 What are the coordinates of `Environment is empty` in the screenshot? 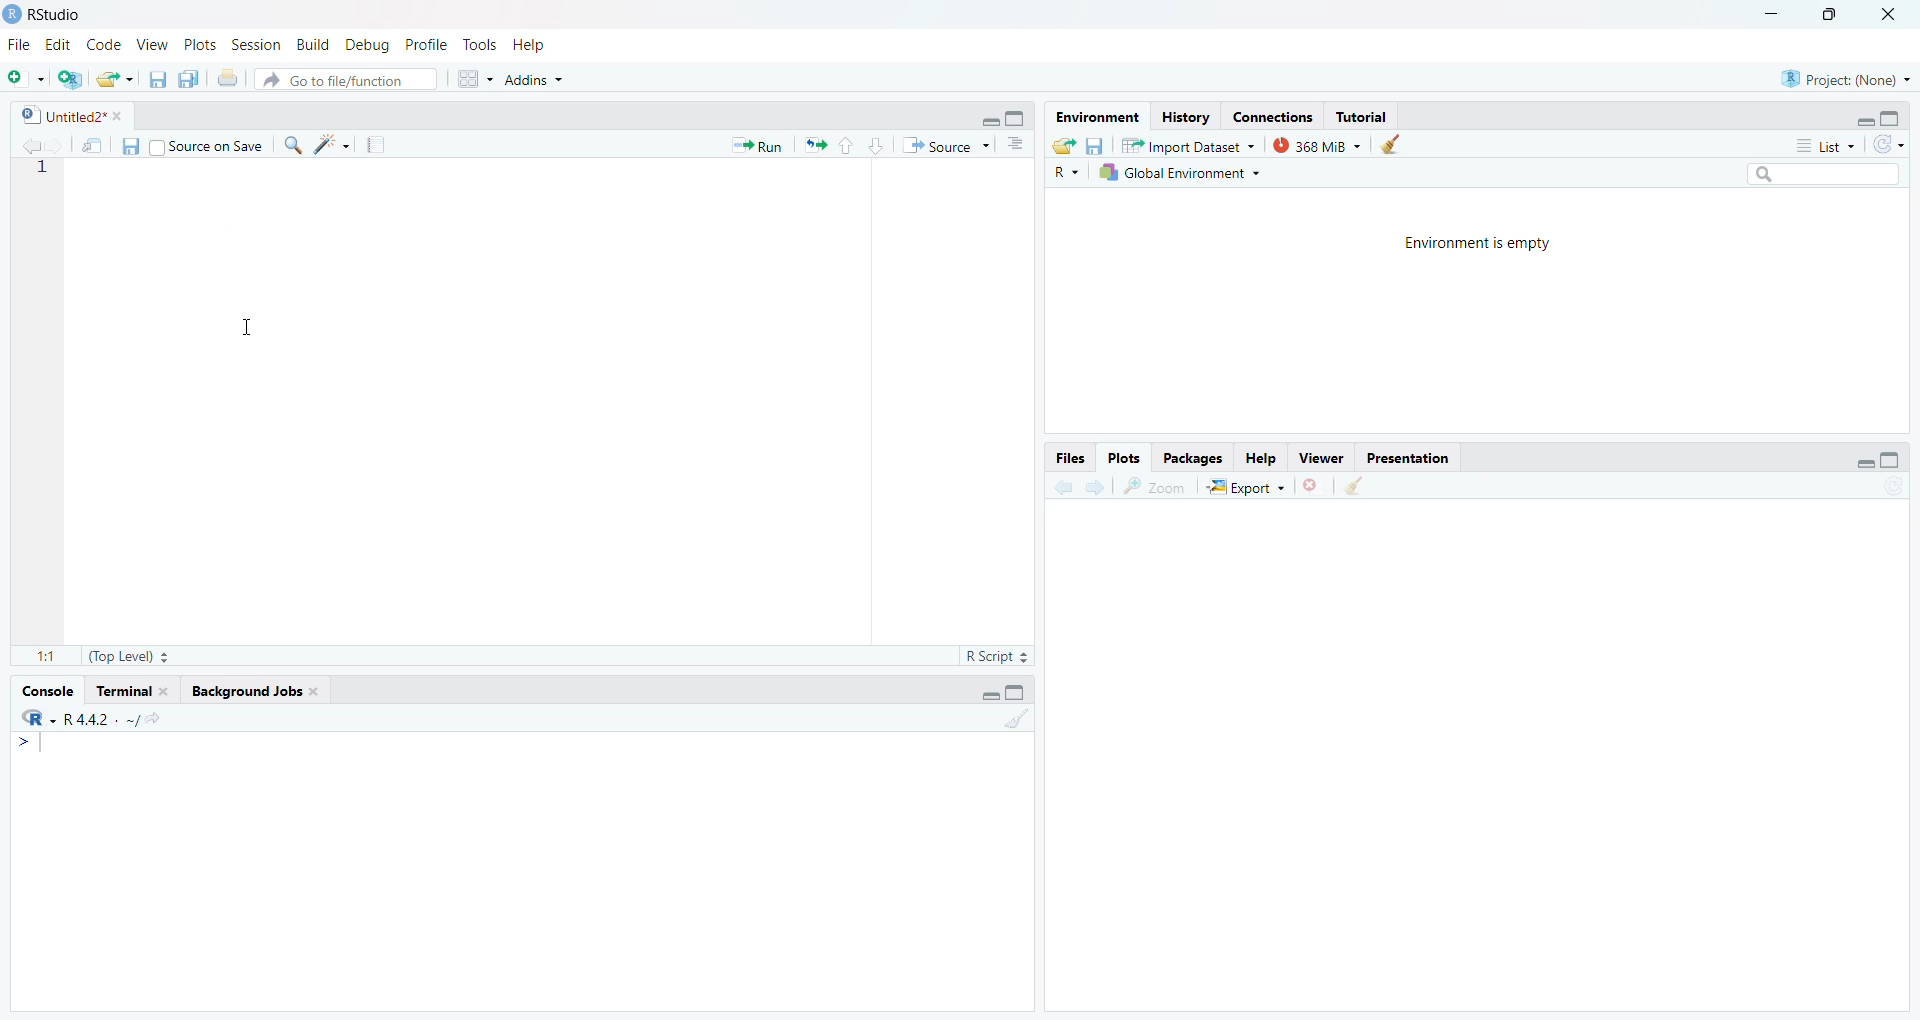 It's located at (1486, 244).